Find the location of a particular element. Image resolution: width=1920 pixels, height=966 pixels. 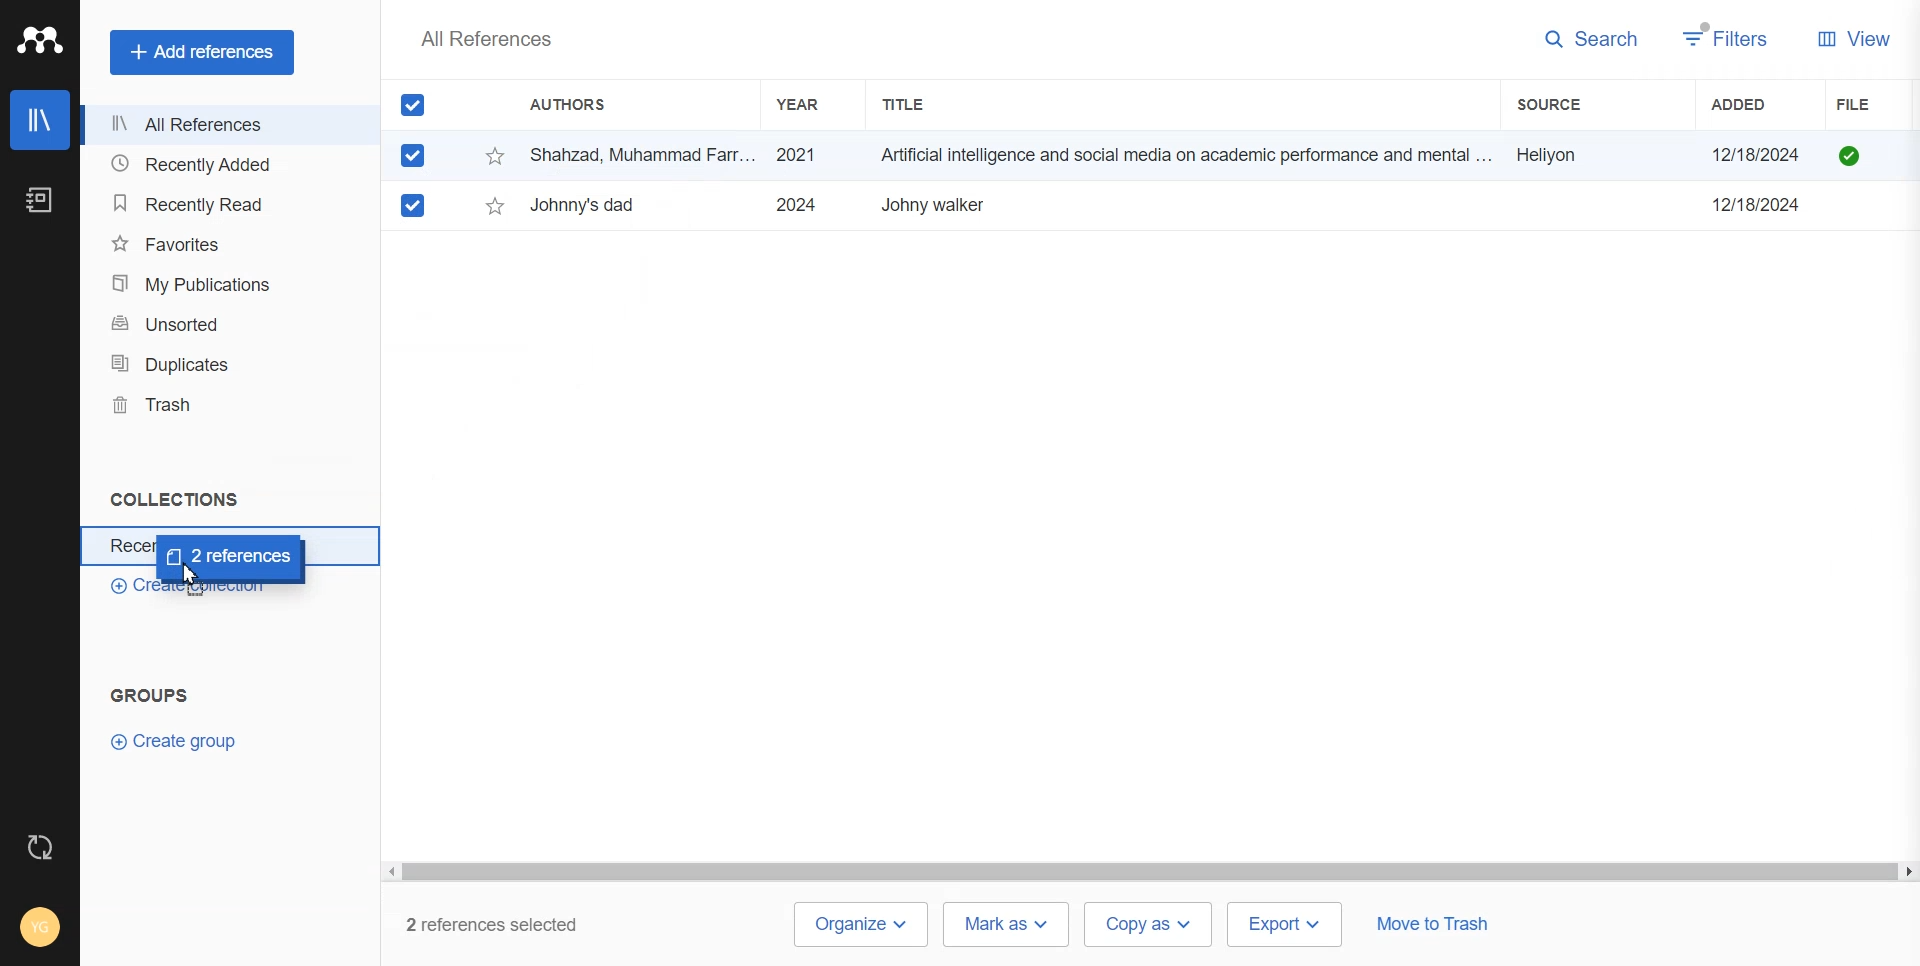

star is located at coordinates (496, 157).